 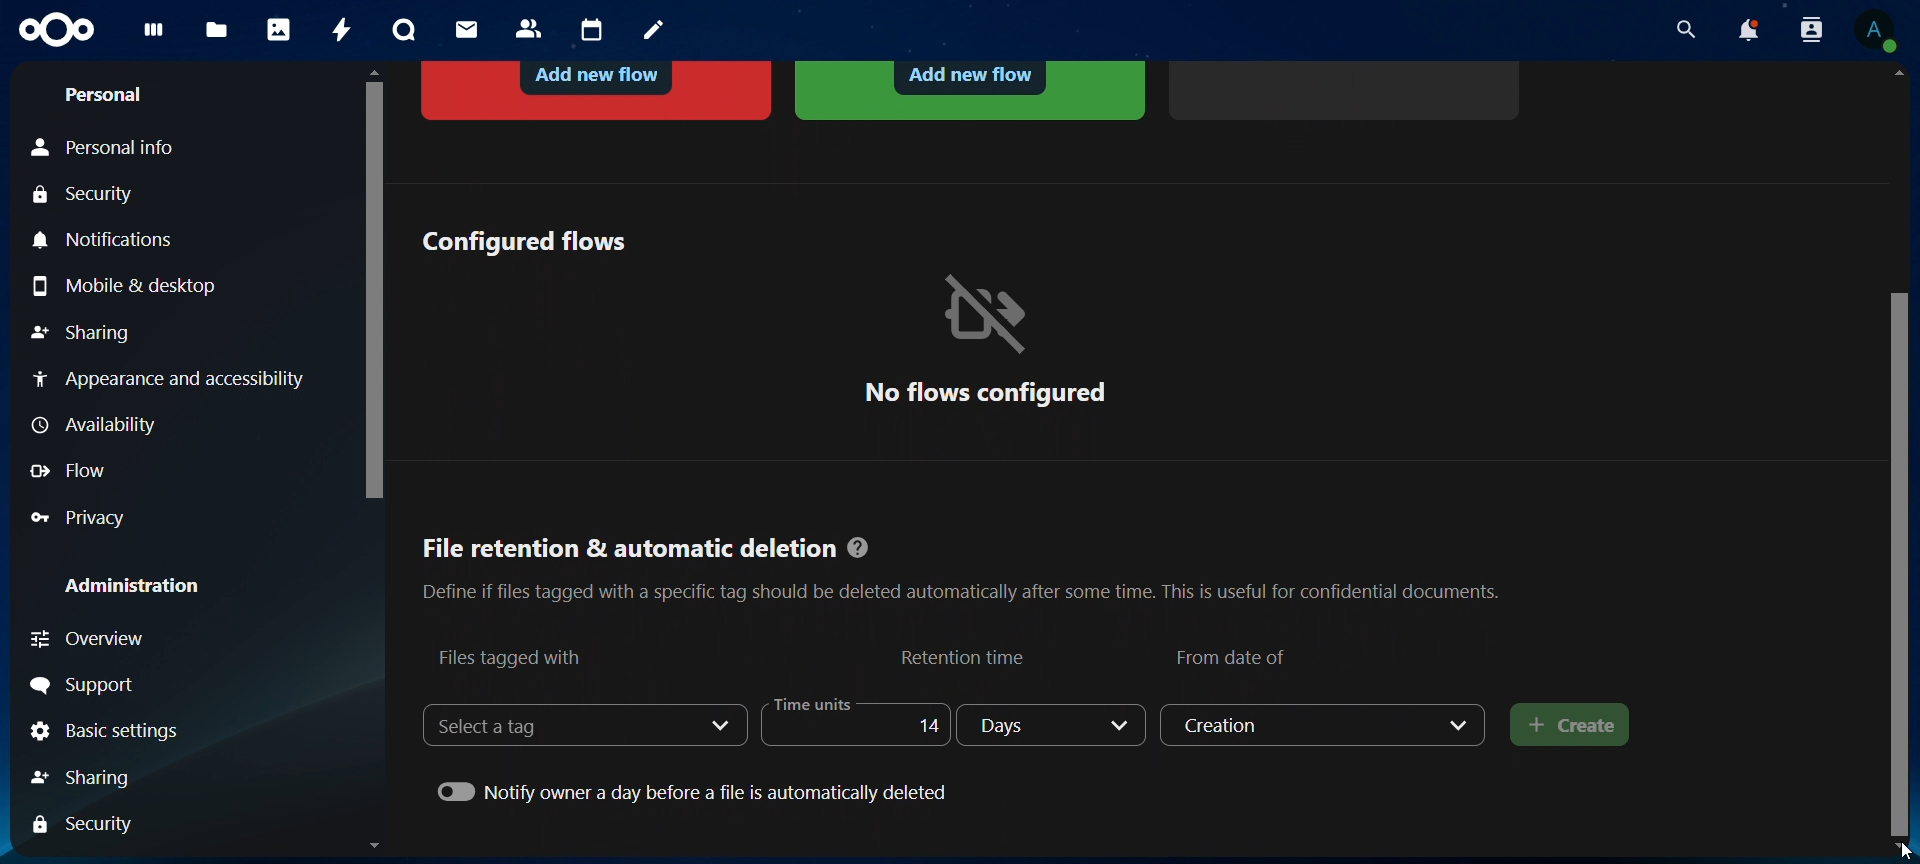 What do you see at coordinates (116, 148) in the screenshot?
I see `personal info` at bounding box center [116, 148].